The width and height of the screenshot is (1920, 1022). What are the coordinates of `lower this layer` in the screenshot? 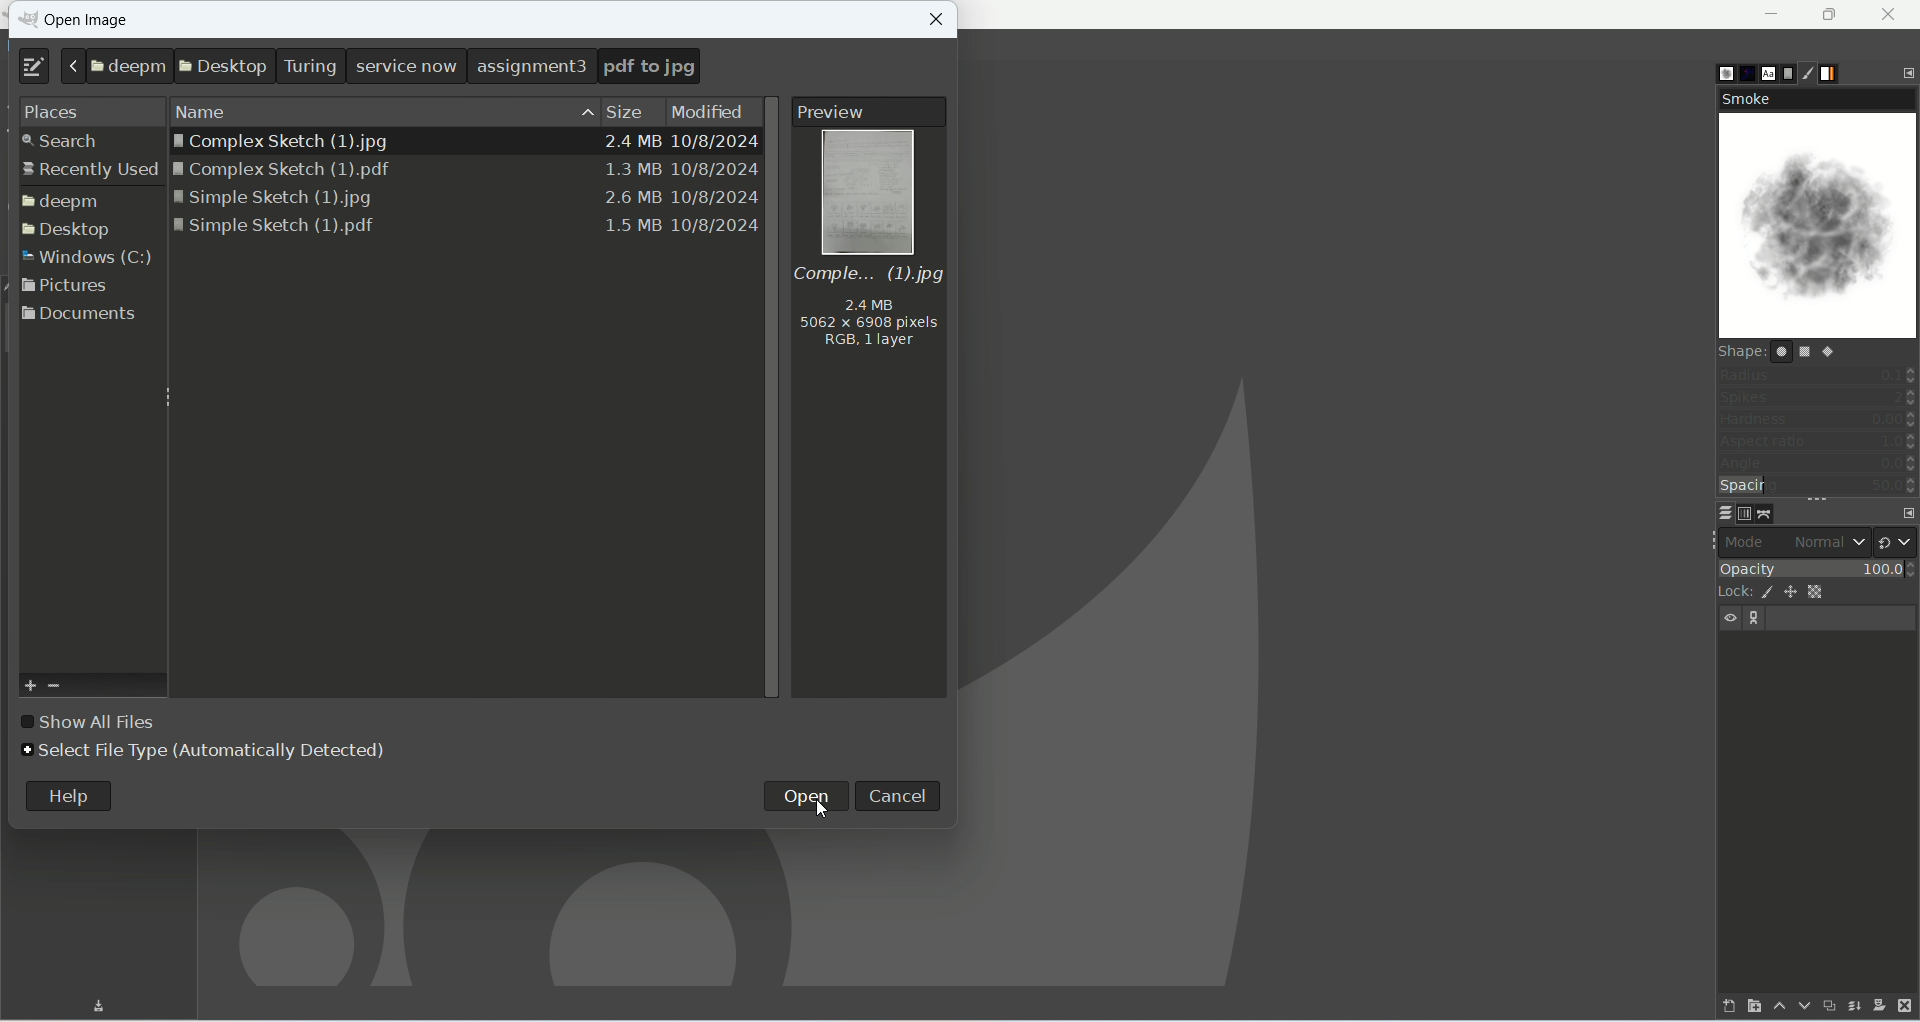 It's located at (1804, 1007).